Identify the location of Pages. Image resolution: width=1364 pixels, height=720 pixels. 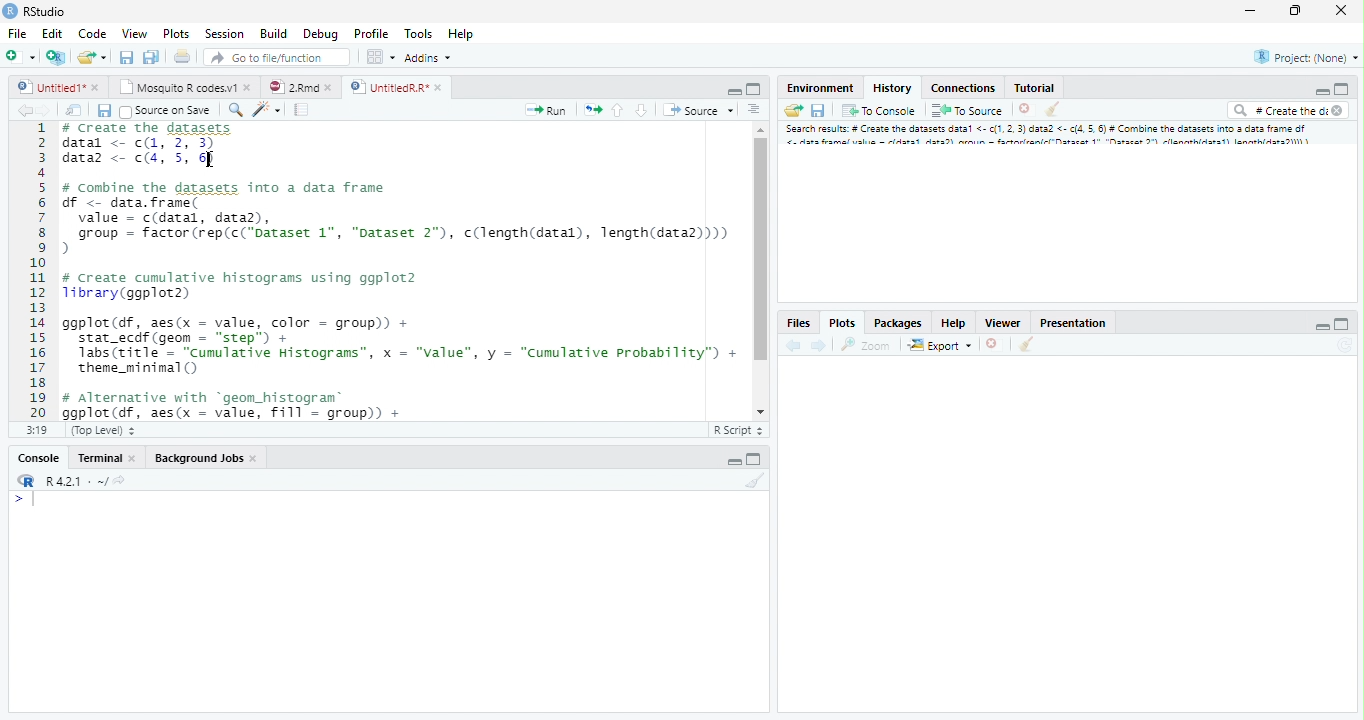
(593, 112).